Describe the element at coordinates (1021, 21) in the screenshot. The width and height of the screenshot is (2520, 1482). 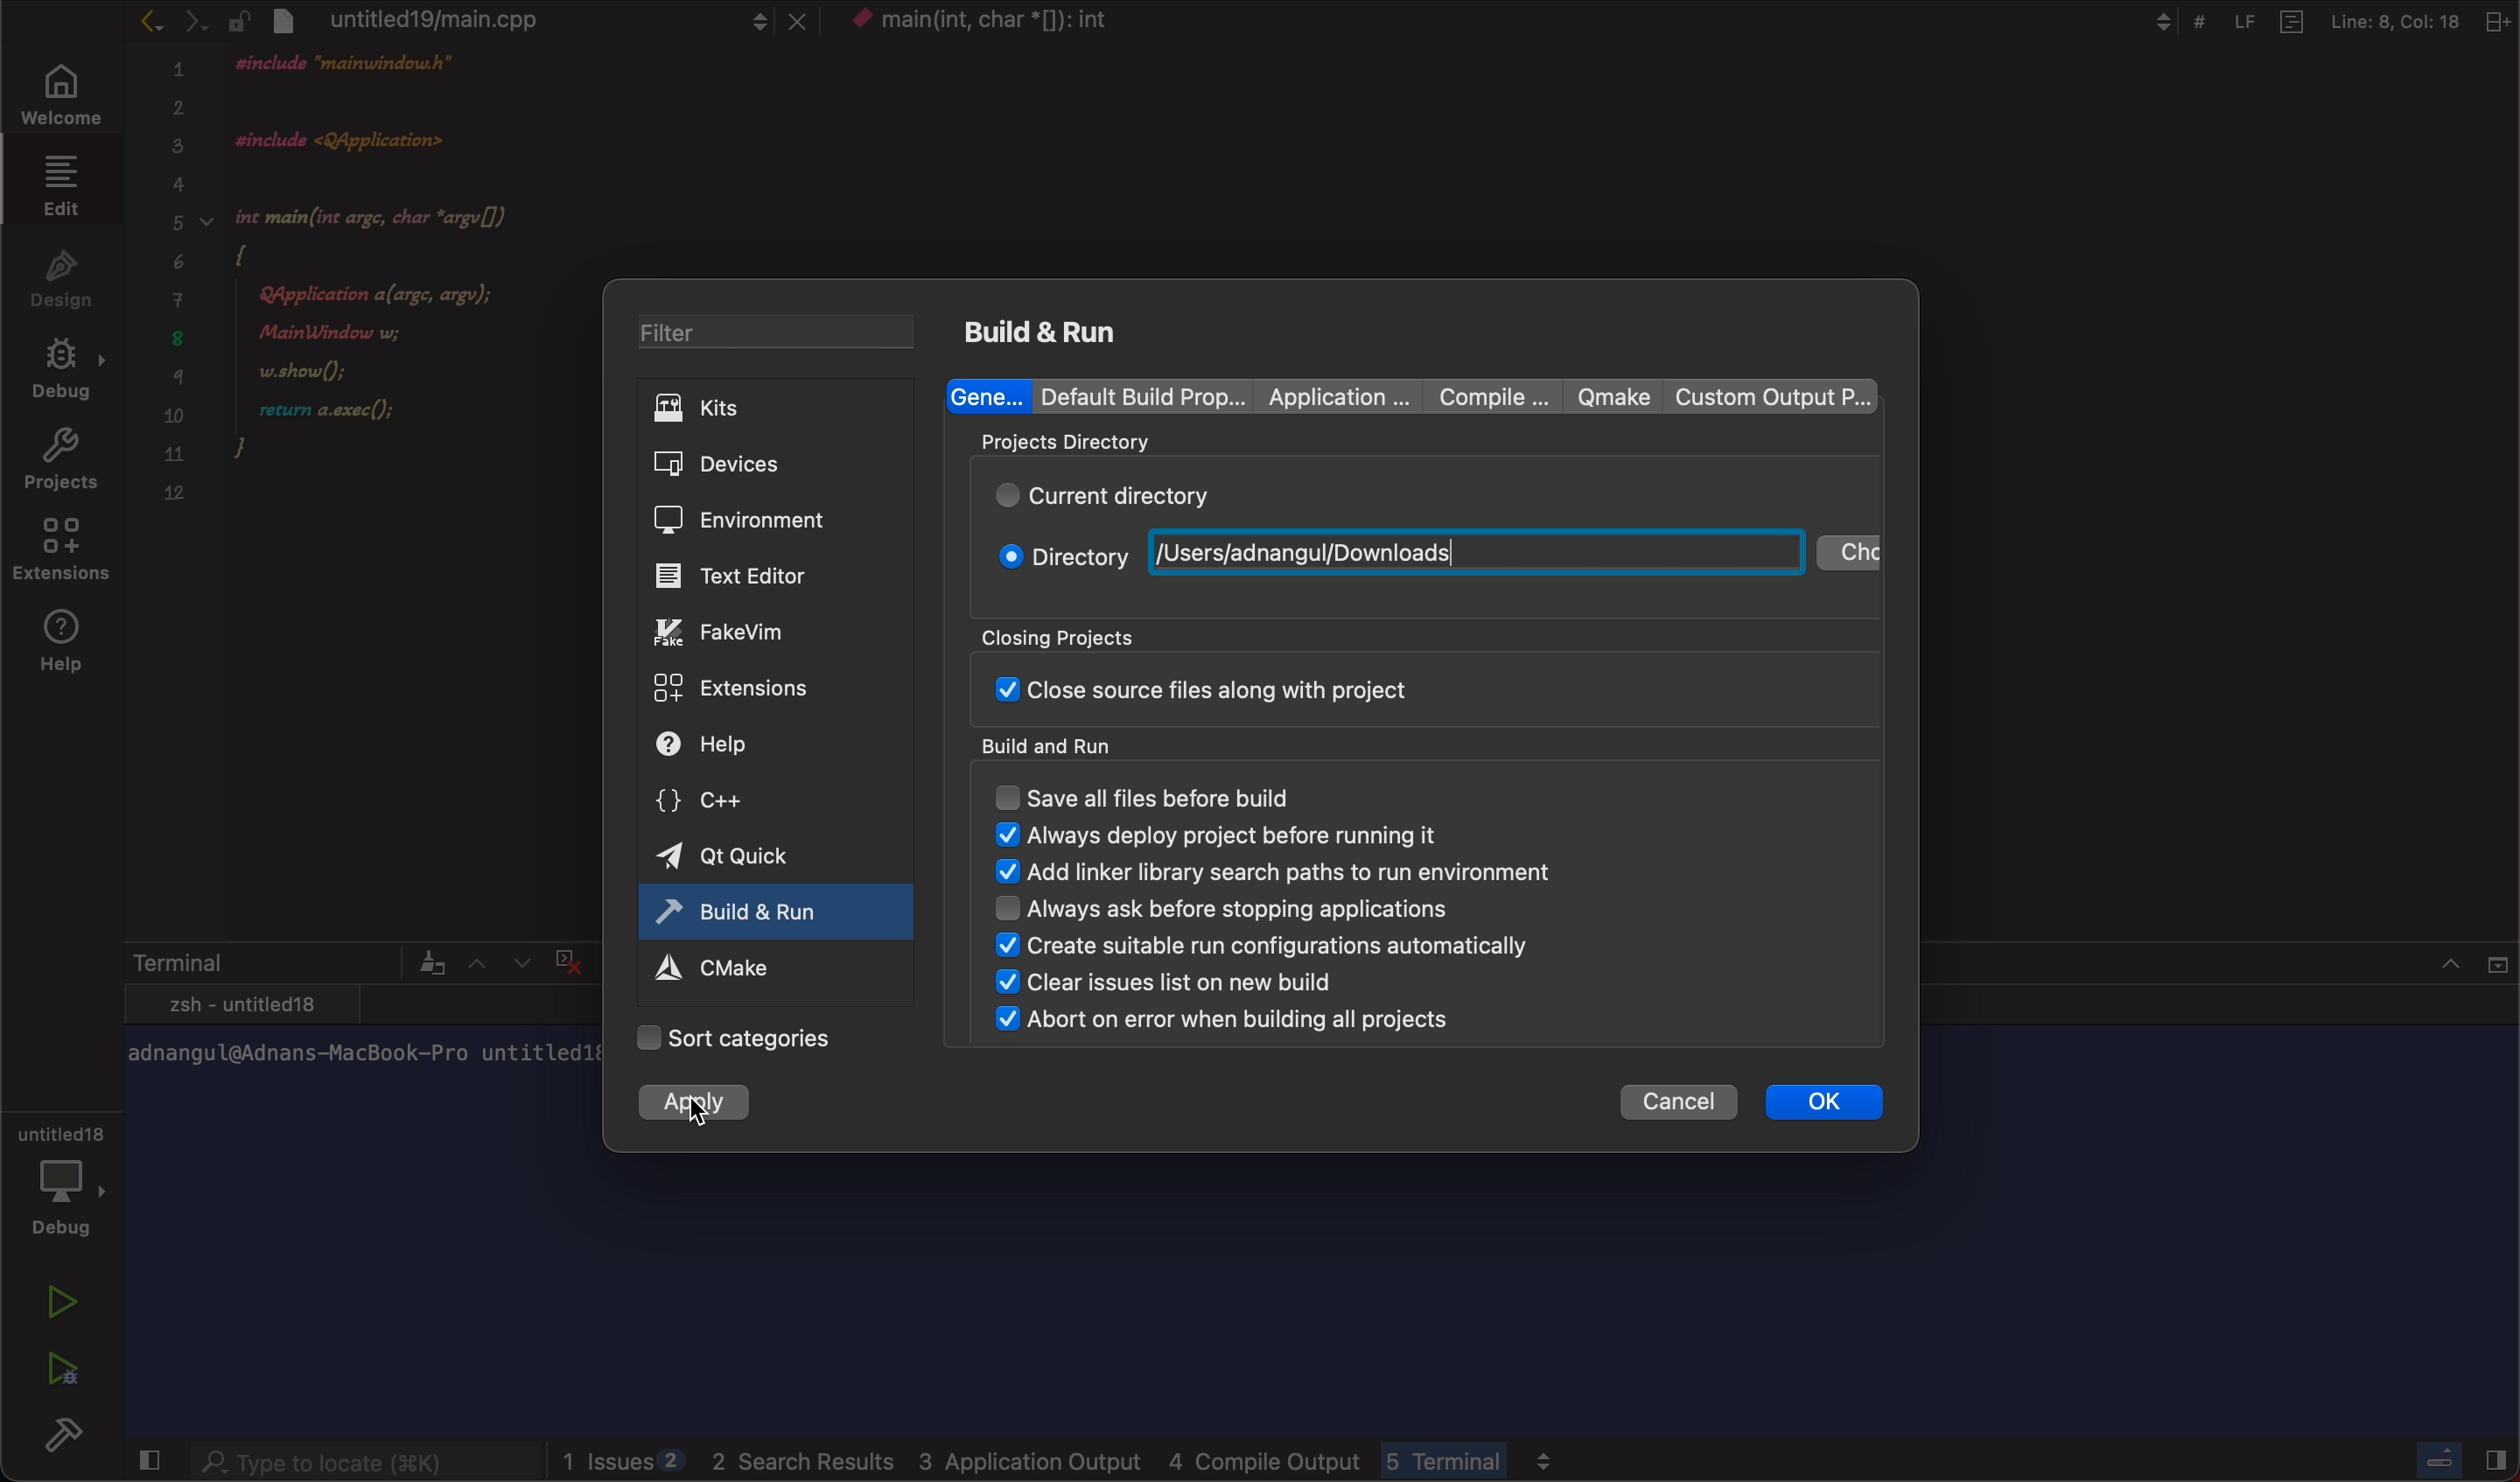
I see `context` at that location.